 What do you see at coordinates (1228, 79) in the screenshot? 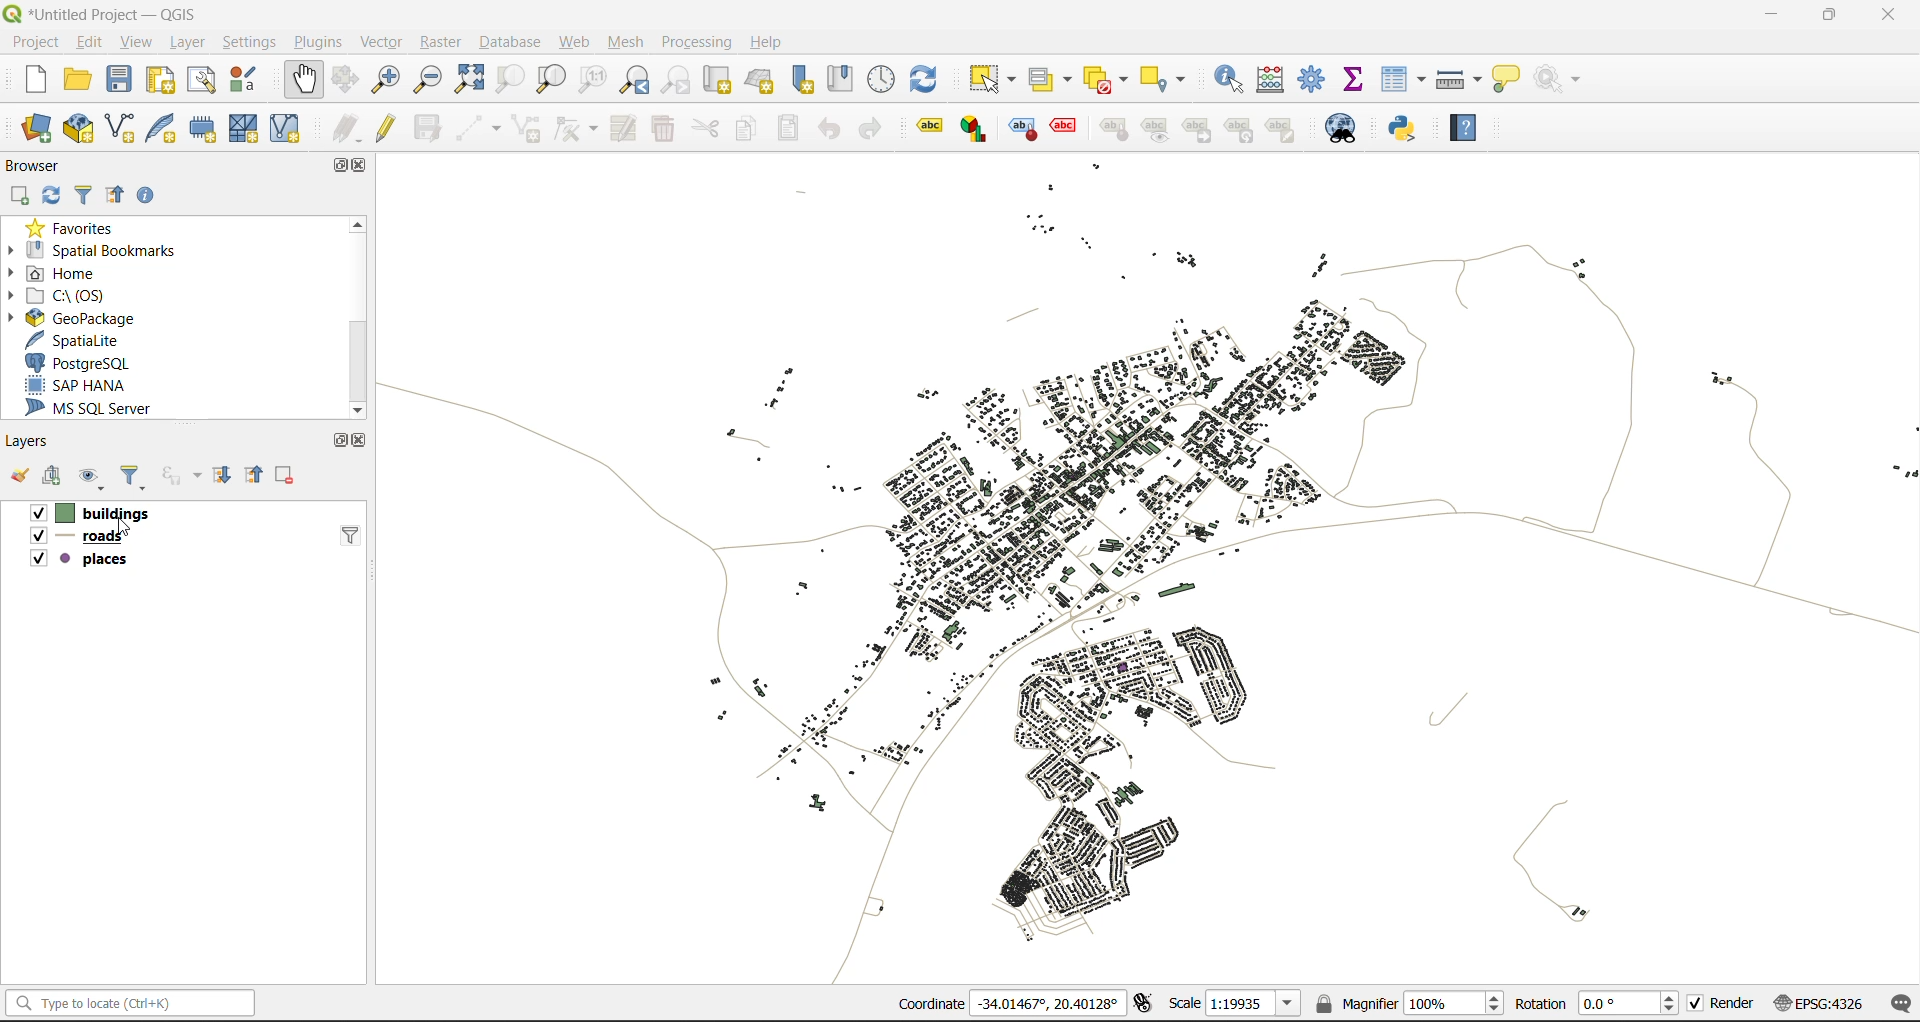
I see `identify features` at bounding box center [1228, 79].